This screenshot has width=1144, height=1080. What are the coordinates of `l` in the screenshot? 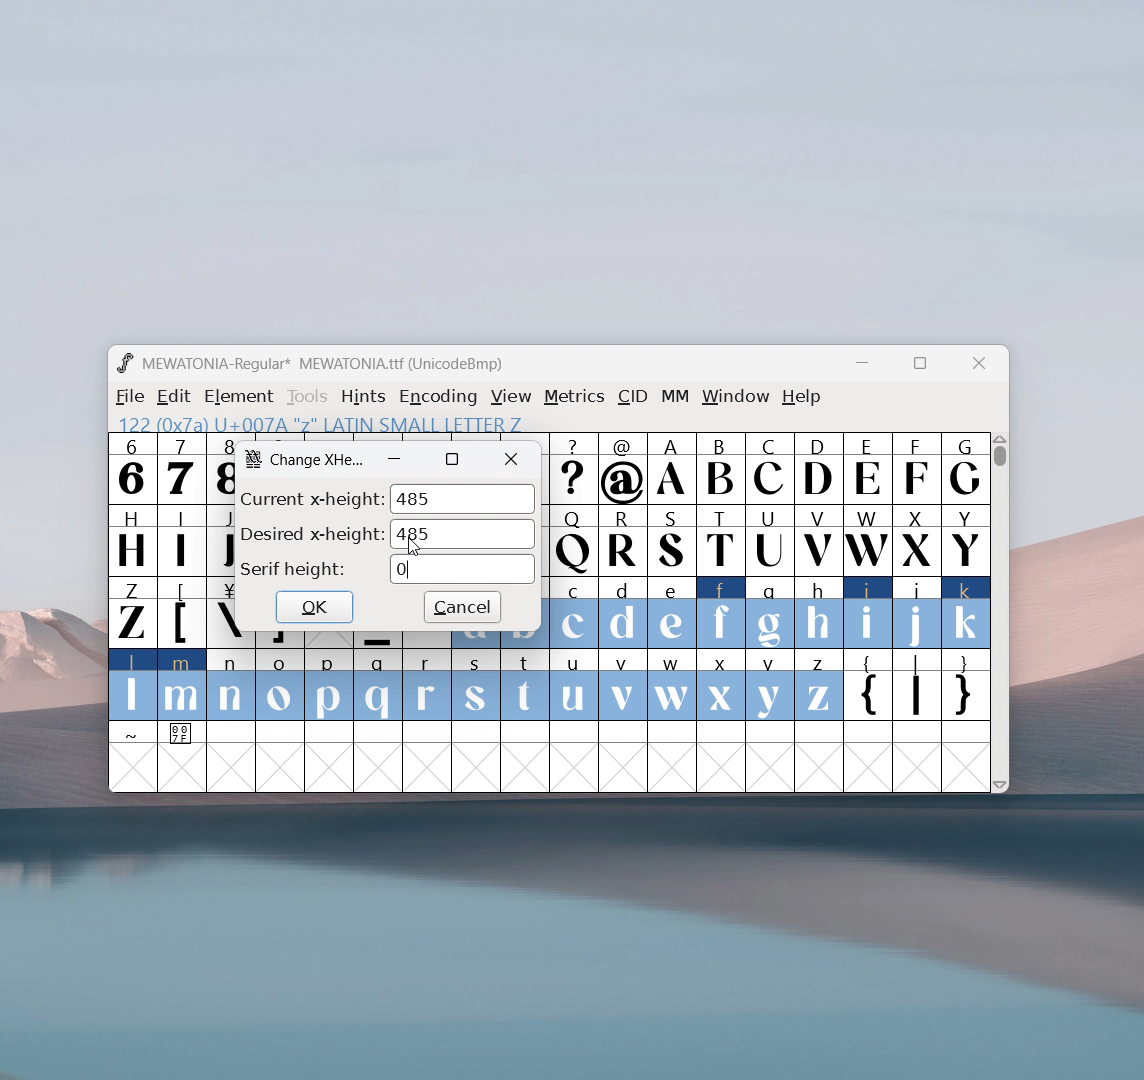 It's located at (133, 684).